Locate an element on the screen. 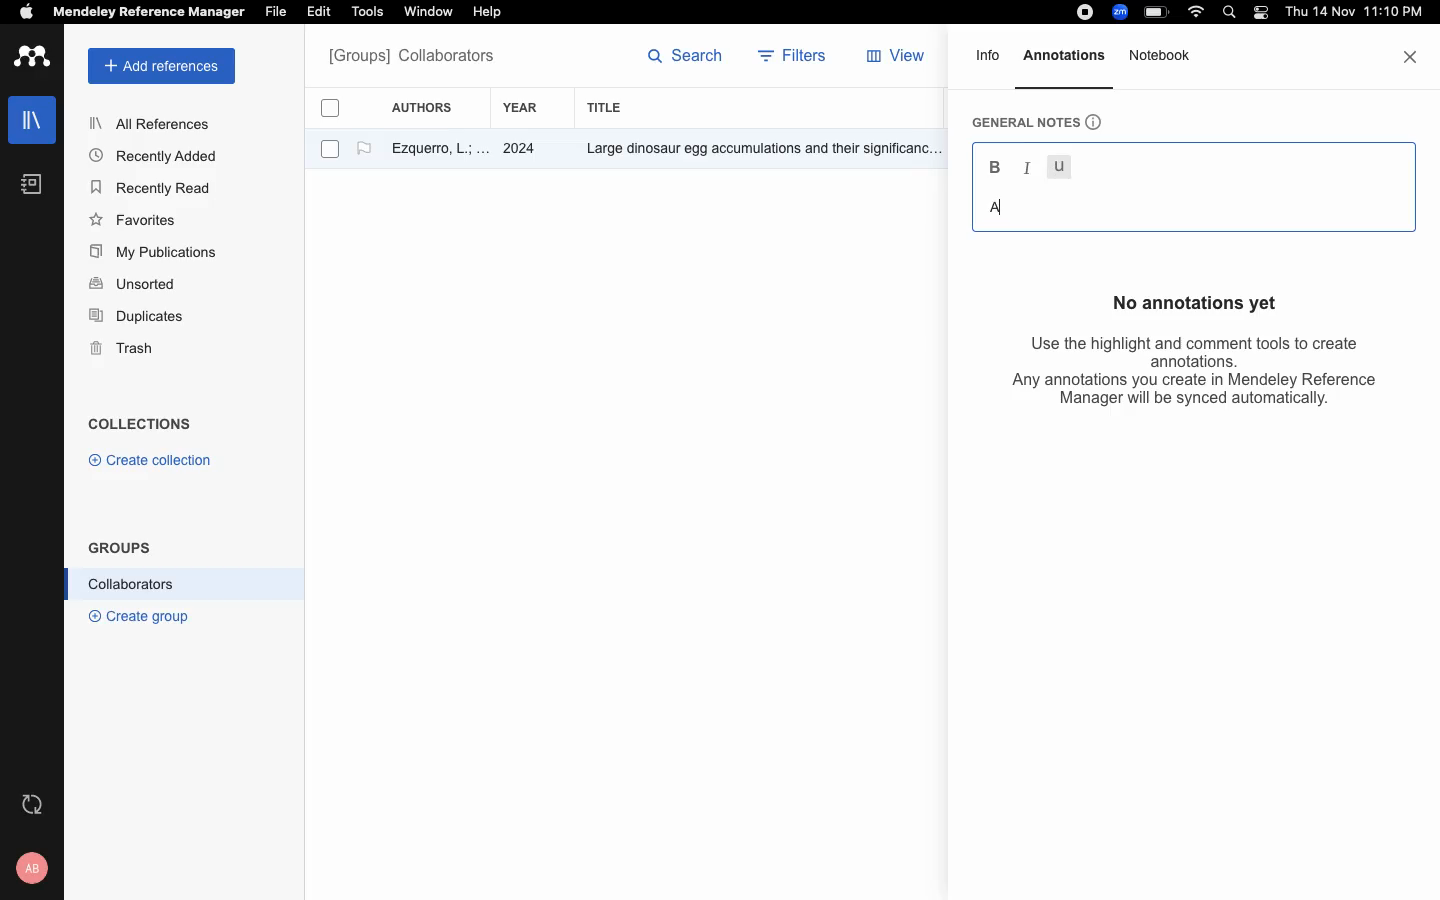  All references is located at coordinates (411, 58).